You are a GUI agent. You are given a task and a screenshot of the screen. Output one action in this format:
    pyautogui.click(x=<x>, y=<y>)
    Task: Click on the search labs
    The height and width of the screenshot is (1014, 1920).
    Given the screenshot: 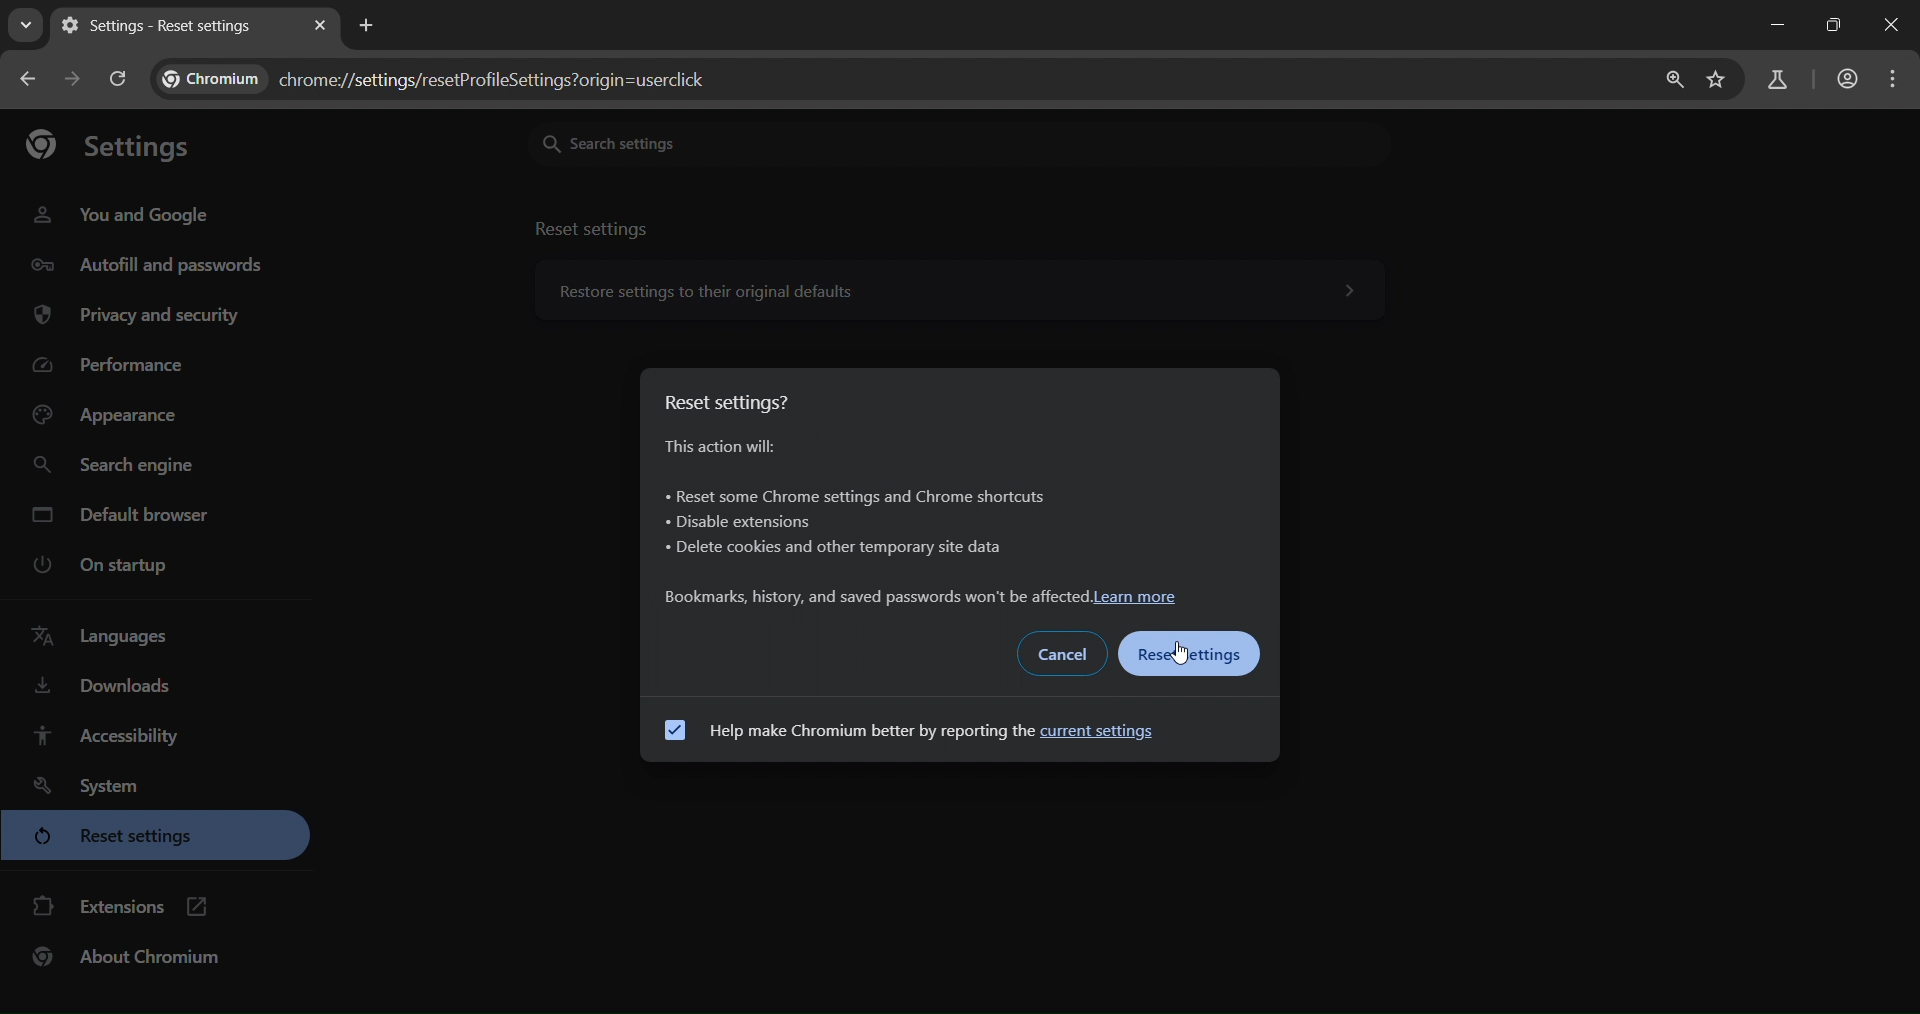 What is the action you would take?
    pyautogui.click(x=1772, y=80)
    